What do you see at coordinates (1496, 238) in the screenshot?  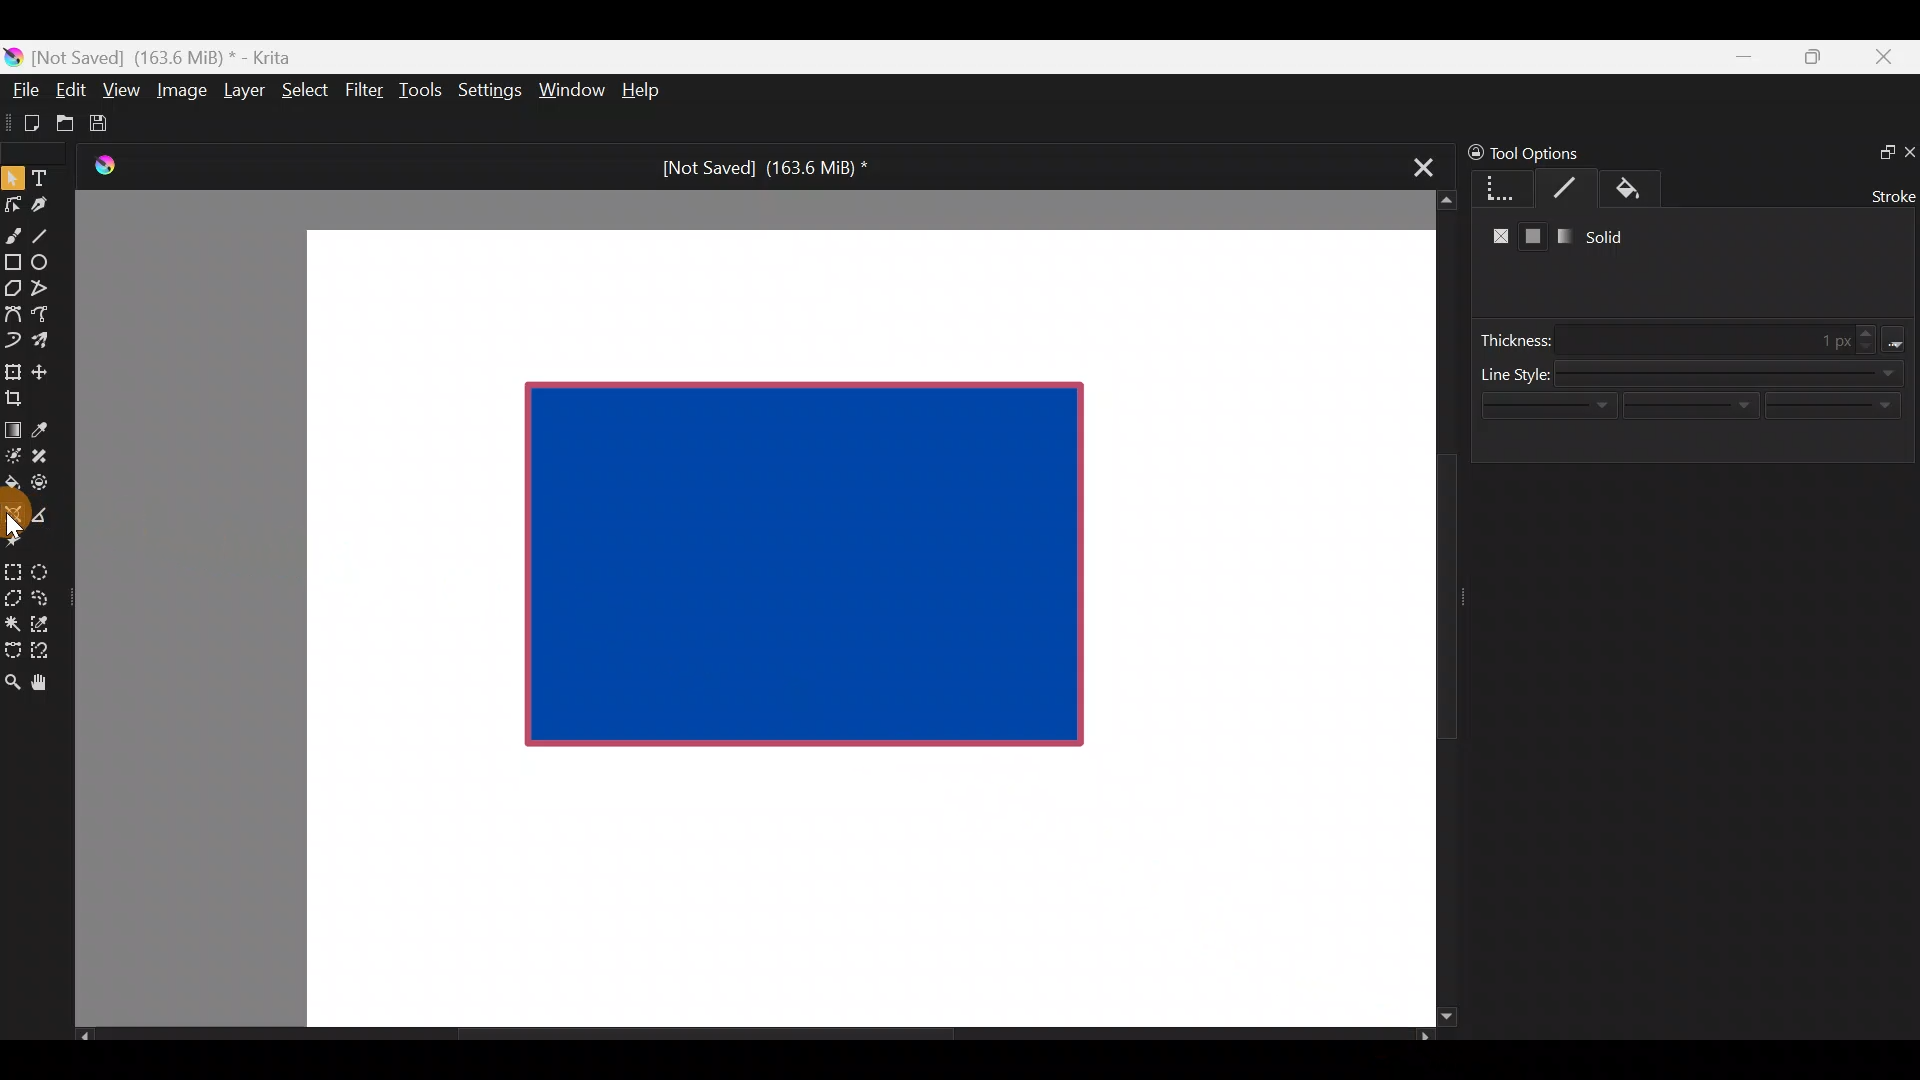 I see `No fill` at bounding box center [1496, 238].